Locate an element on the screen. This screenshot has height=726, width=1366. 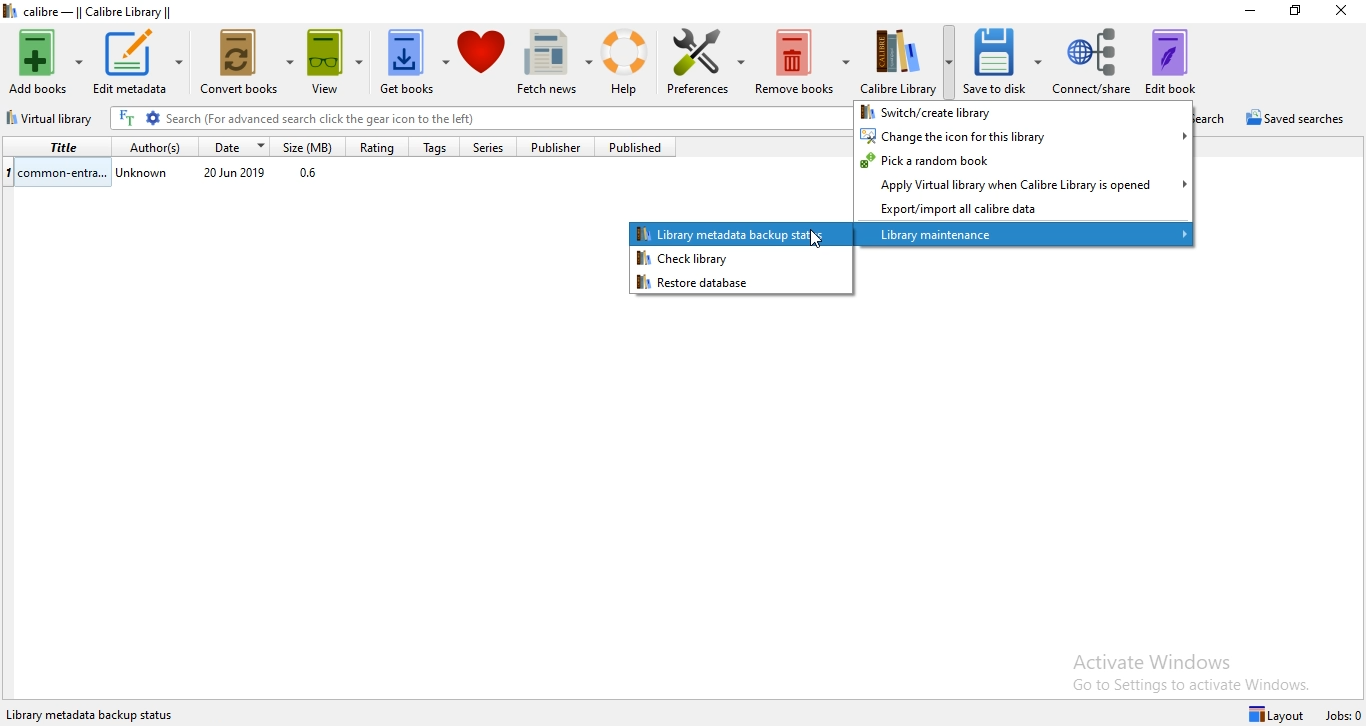
export/import all calibre data is located at coordinates (1022, 210).